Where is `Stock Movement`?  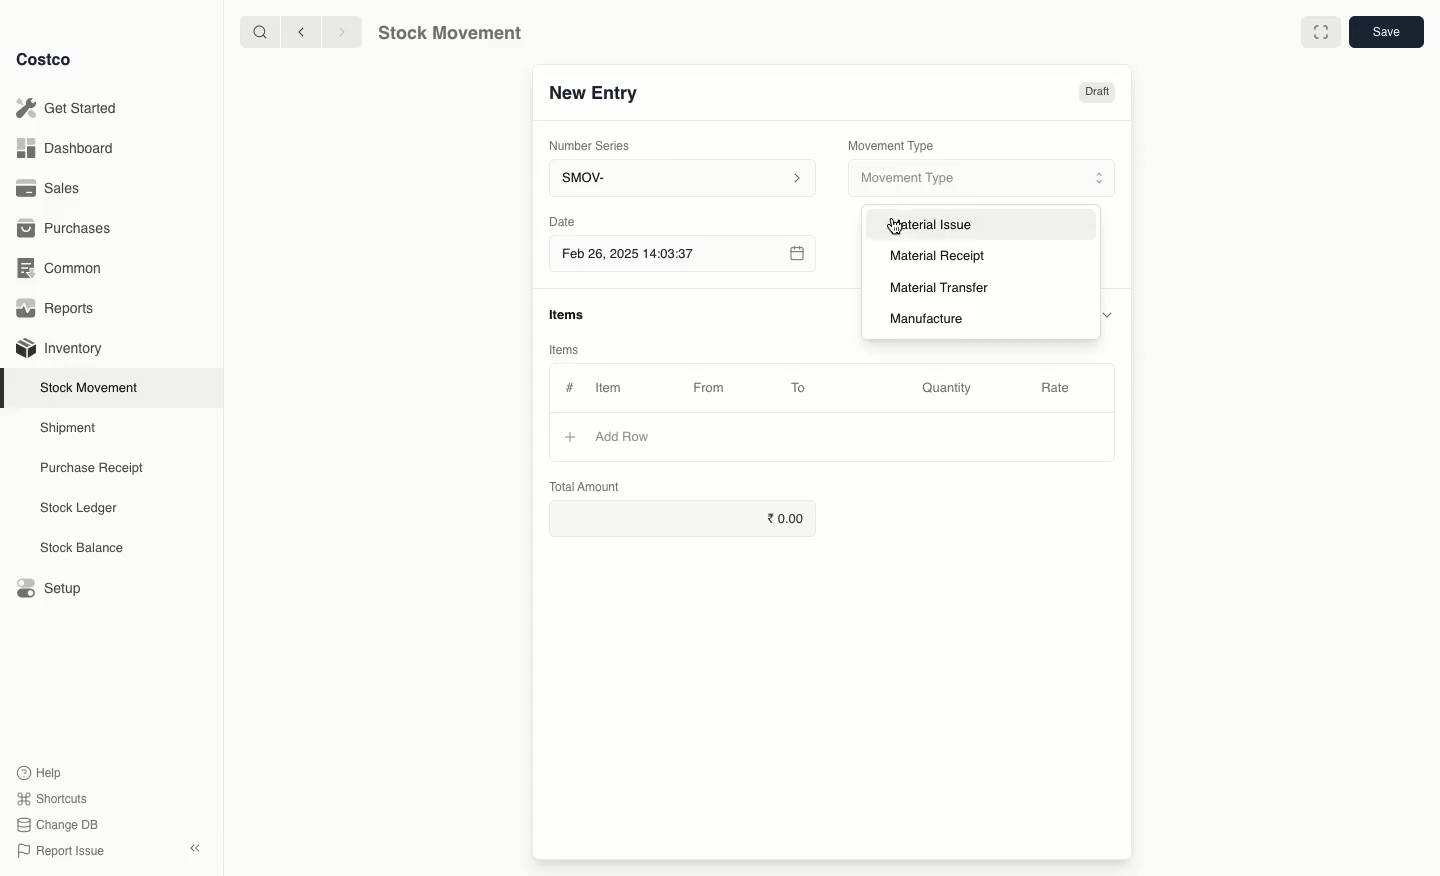 Stock Movement is located at coordinates (446, 33).